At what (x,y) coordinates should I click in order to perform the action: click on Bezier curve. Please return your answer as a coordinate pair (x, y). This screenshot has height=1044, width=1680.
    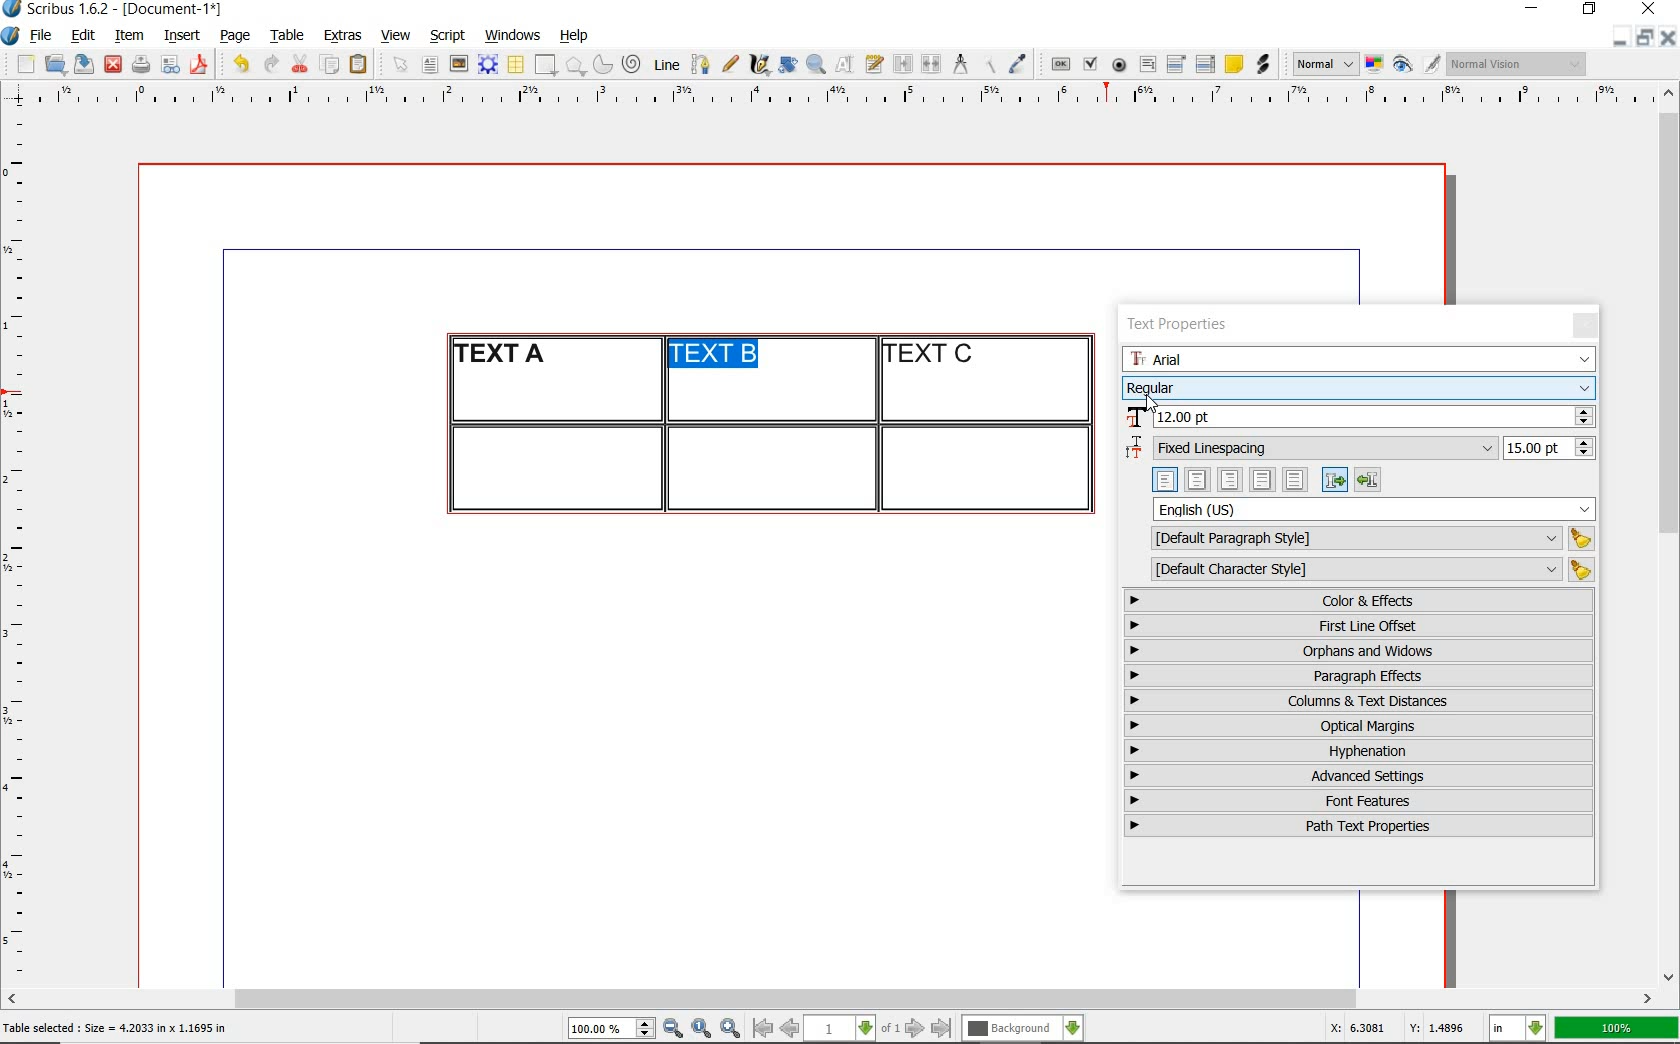
    Looking at the image, I should click on (699, 64).